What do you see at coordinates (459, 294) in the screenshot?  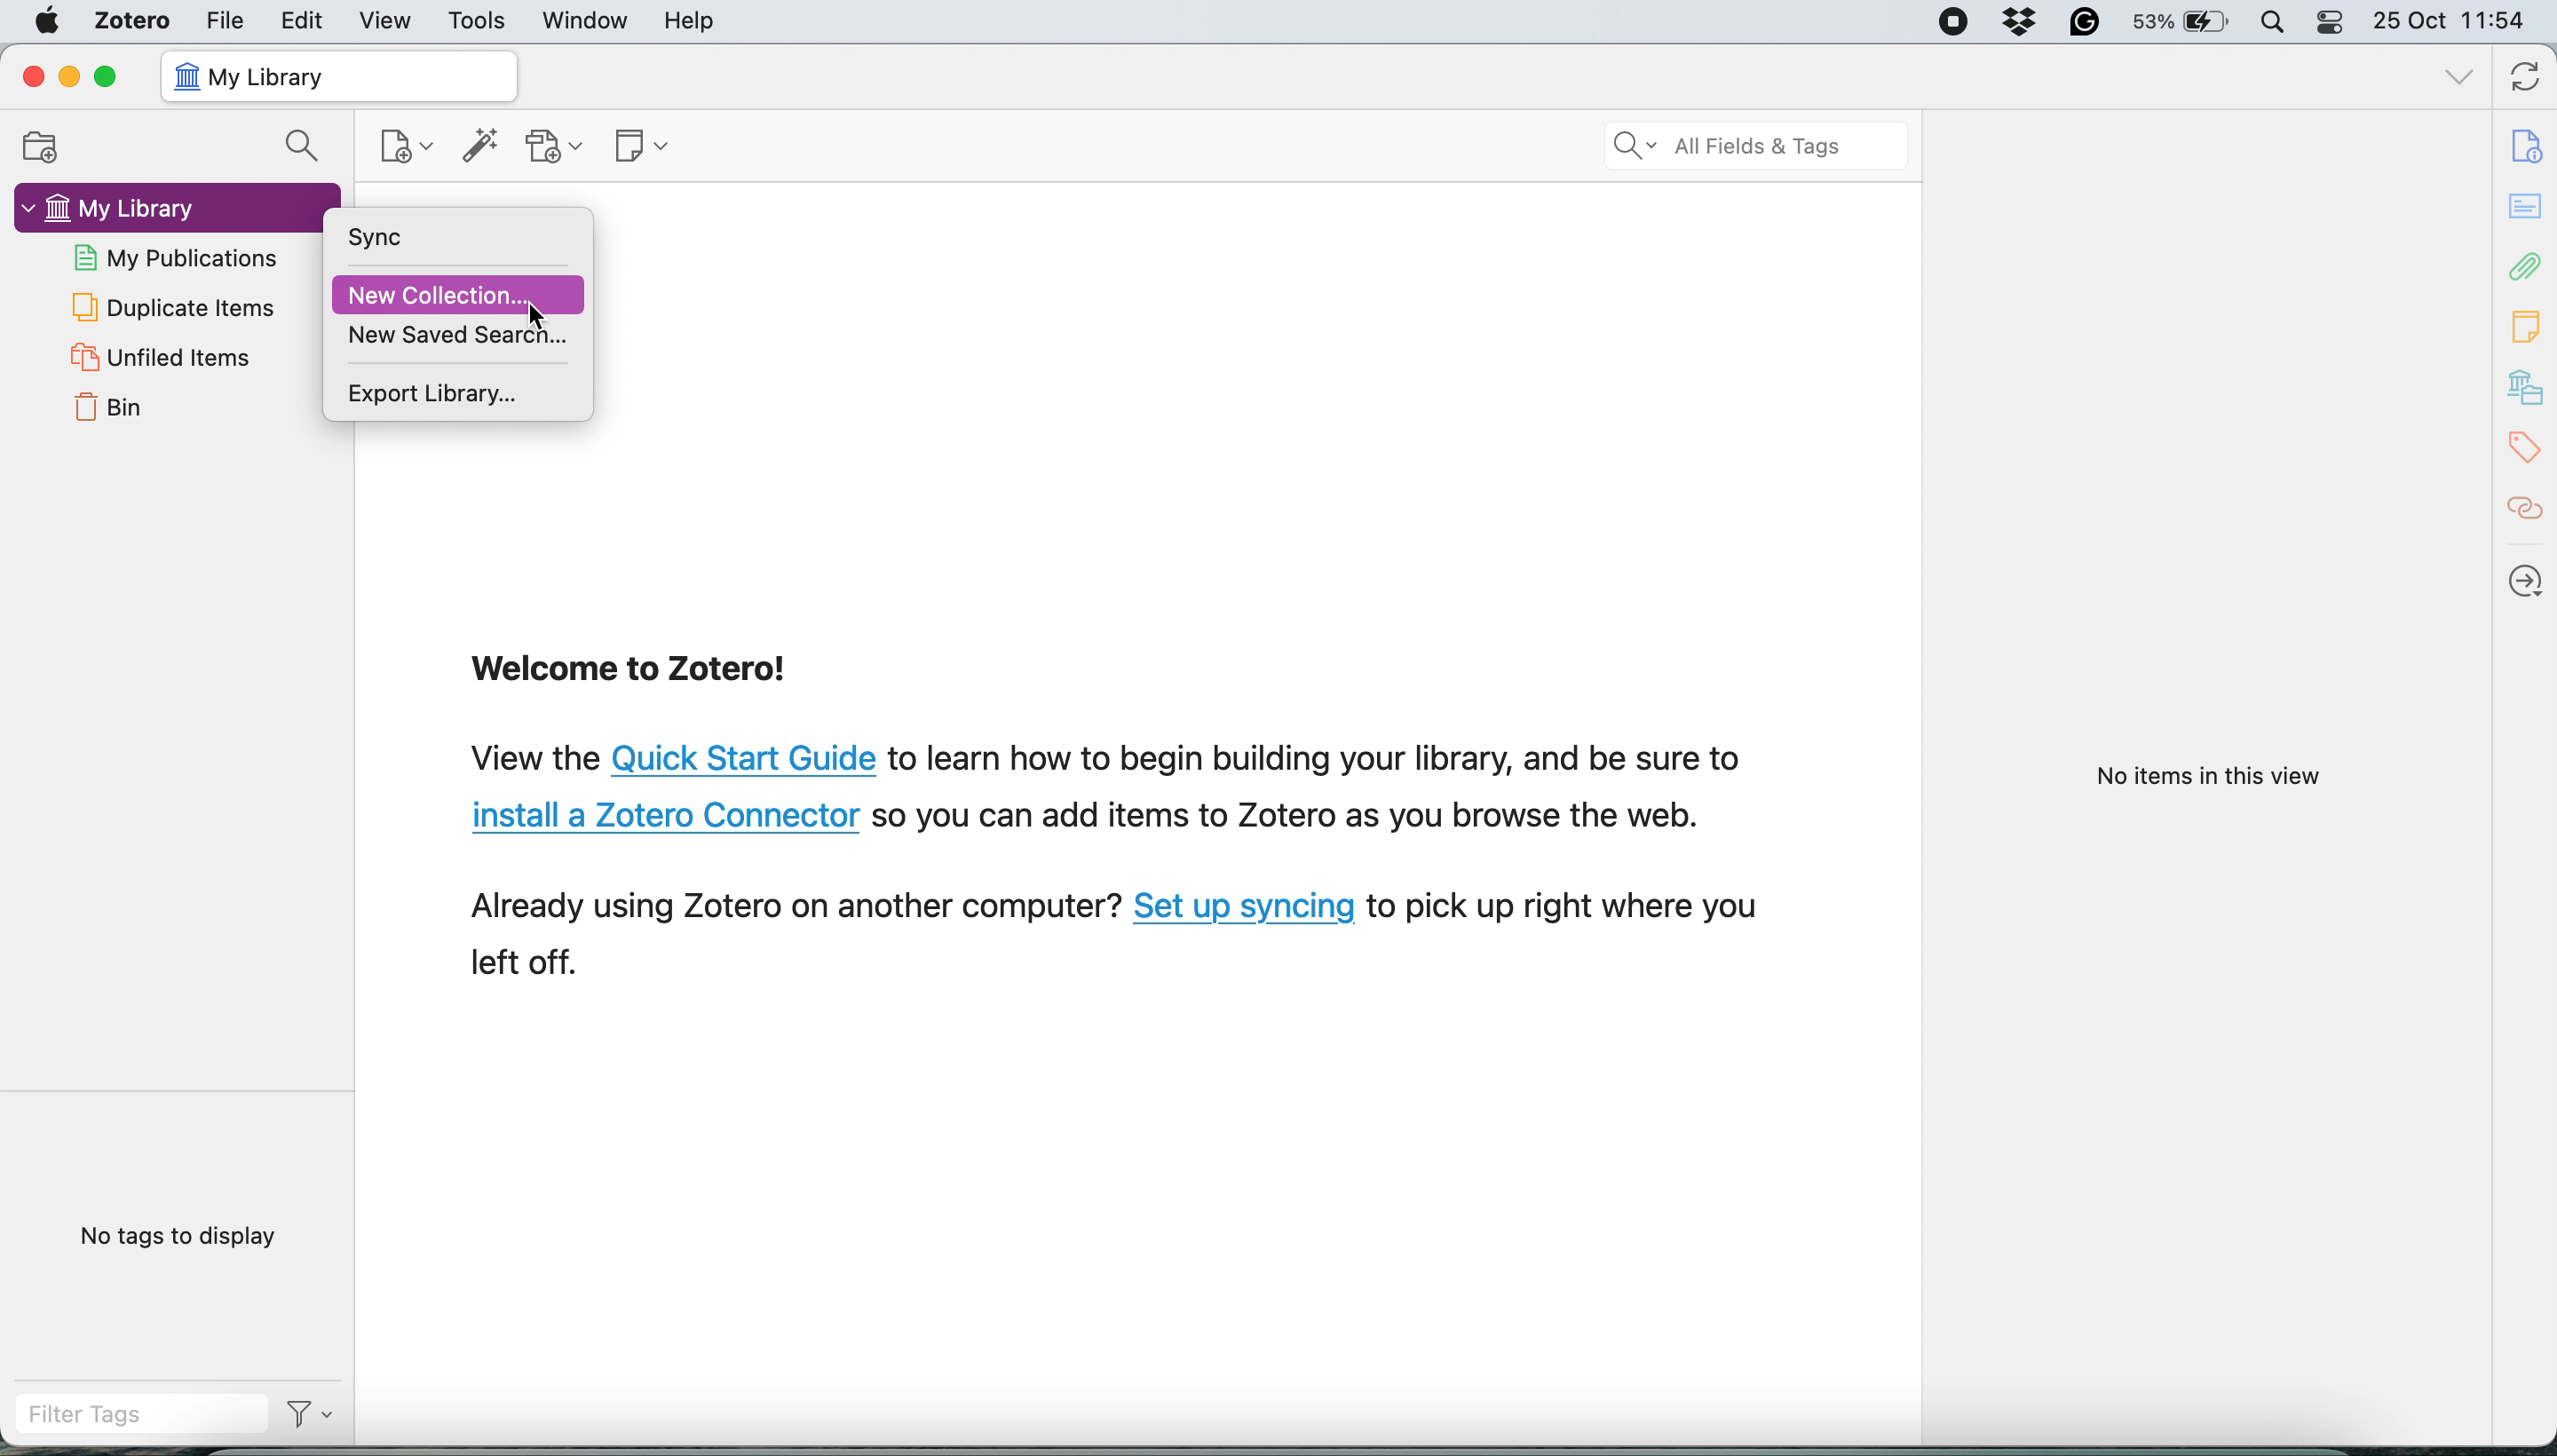 I see `New Collection...` at bounding box center [459, 294].